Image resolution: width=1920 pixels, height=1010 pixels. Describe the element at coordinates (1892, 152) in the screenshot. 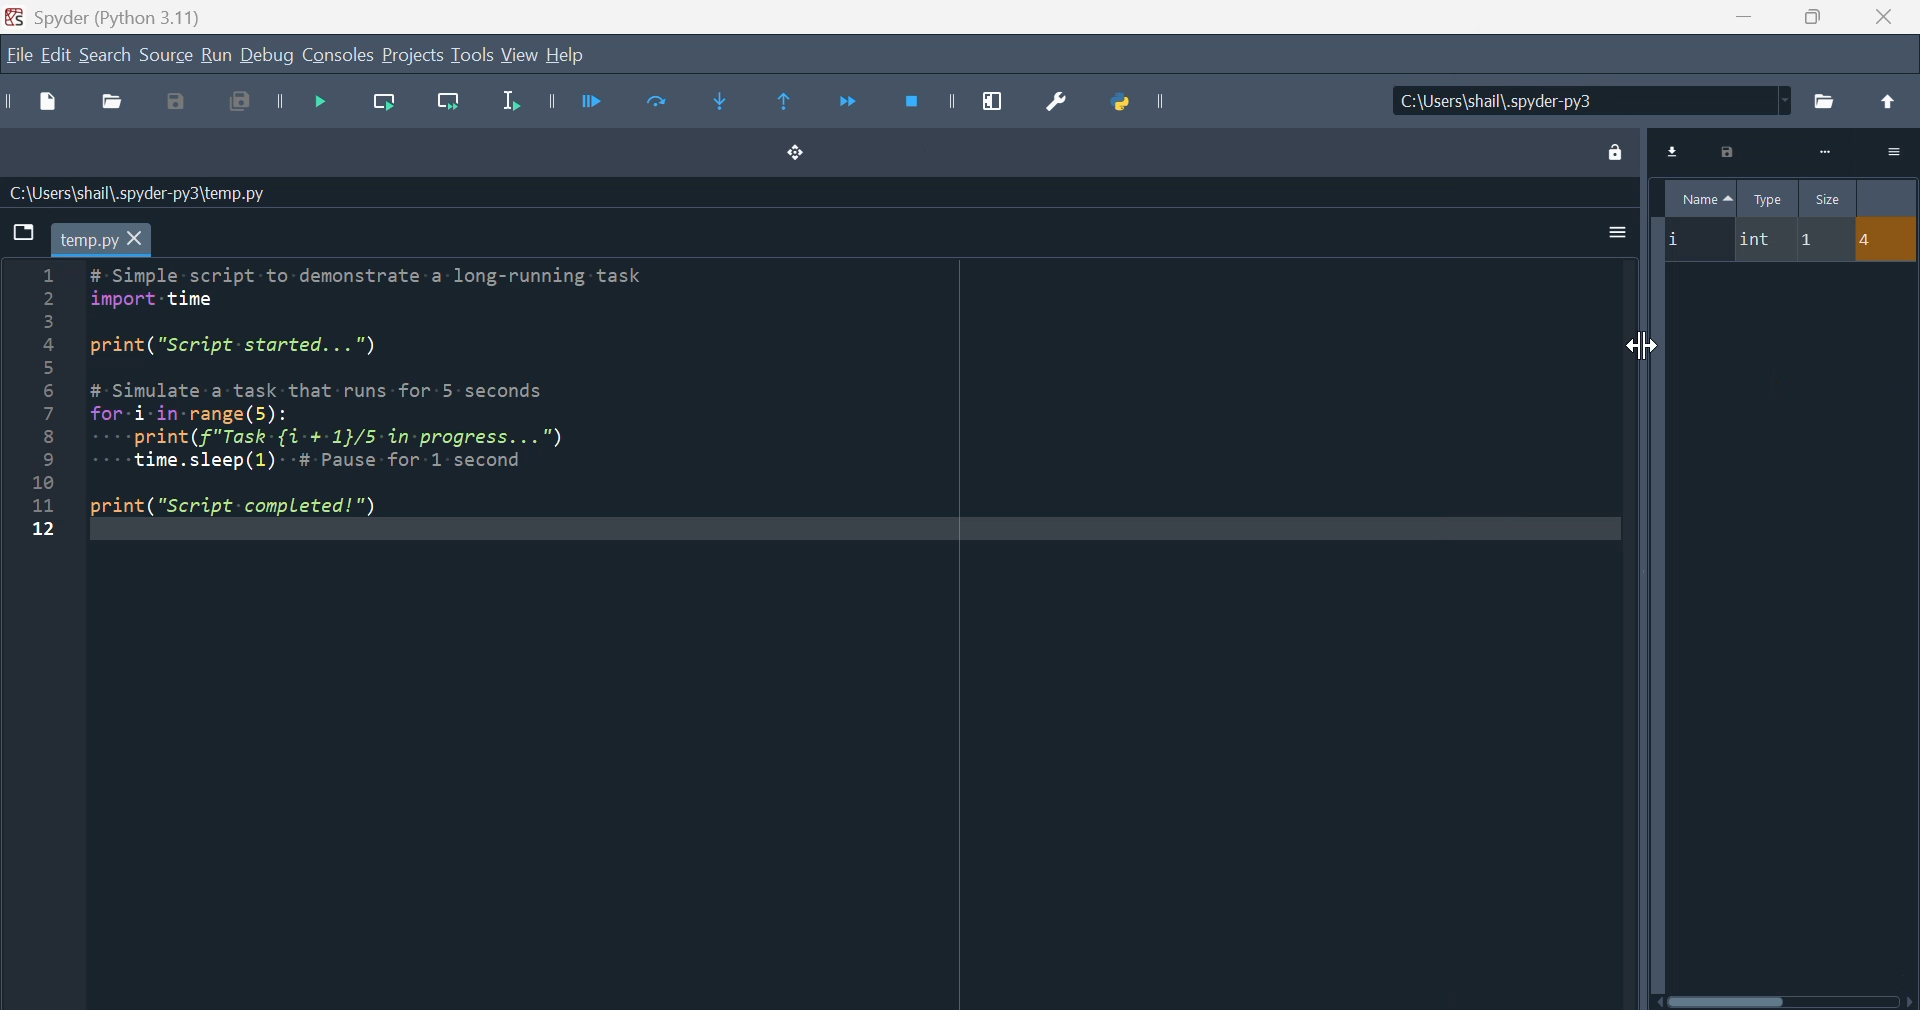

I see `options` at that location.